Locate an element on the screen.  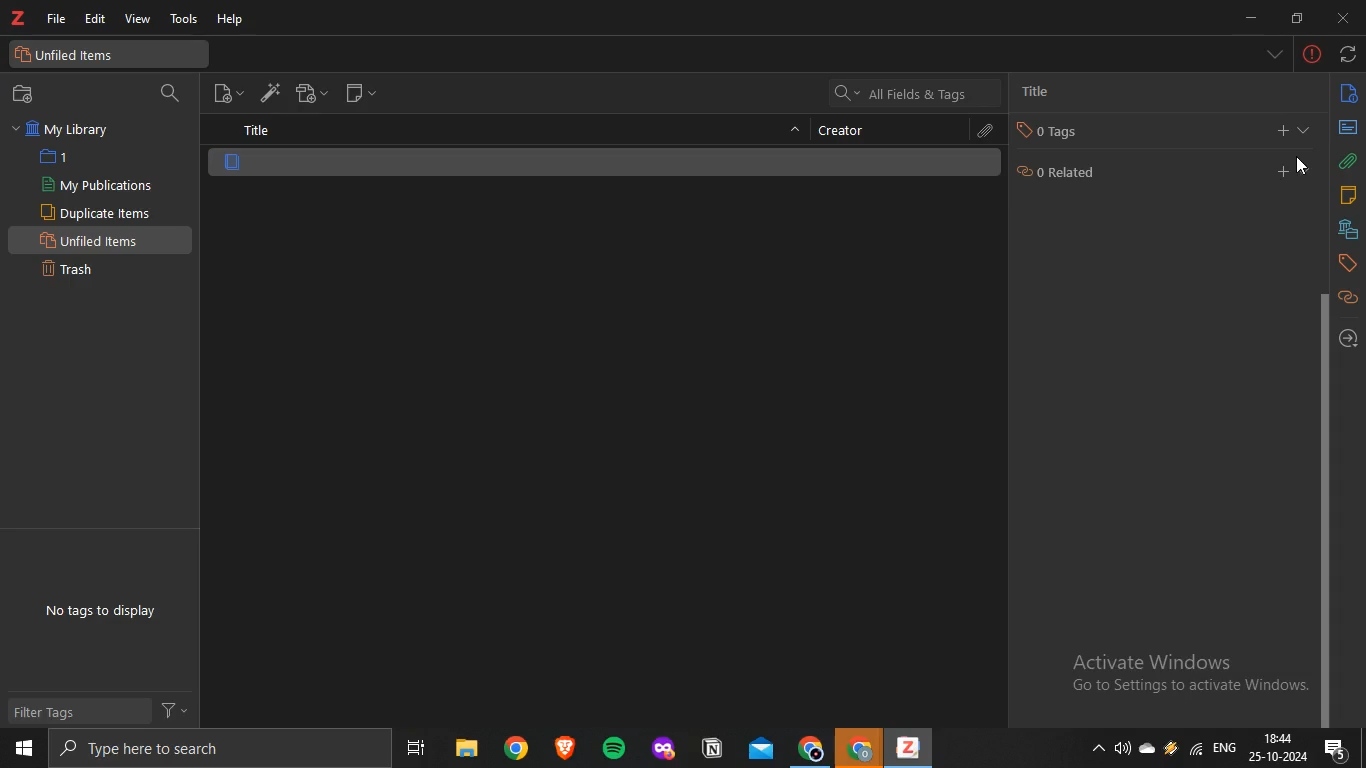
date is located at coordinates (1276, 758).